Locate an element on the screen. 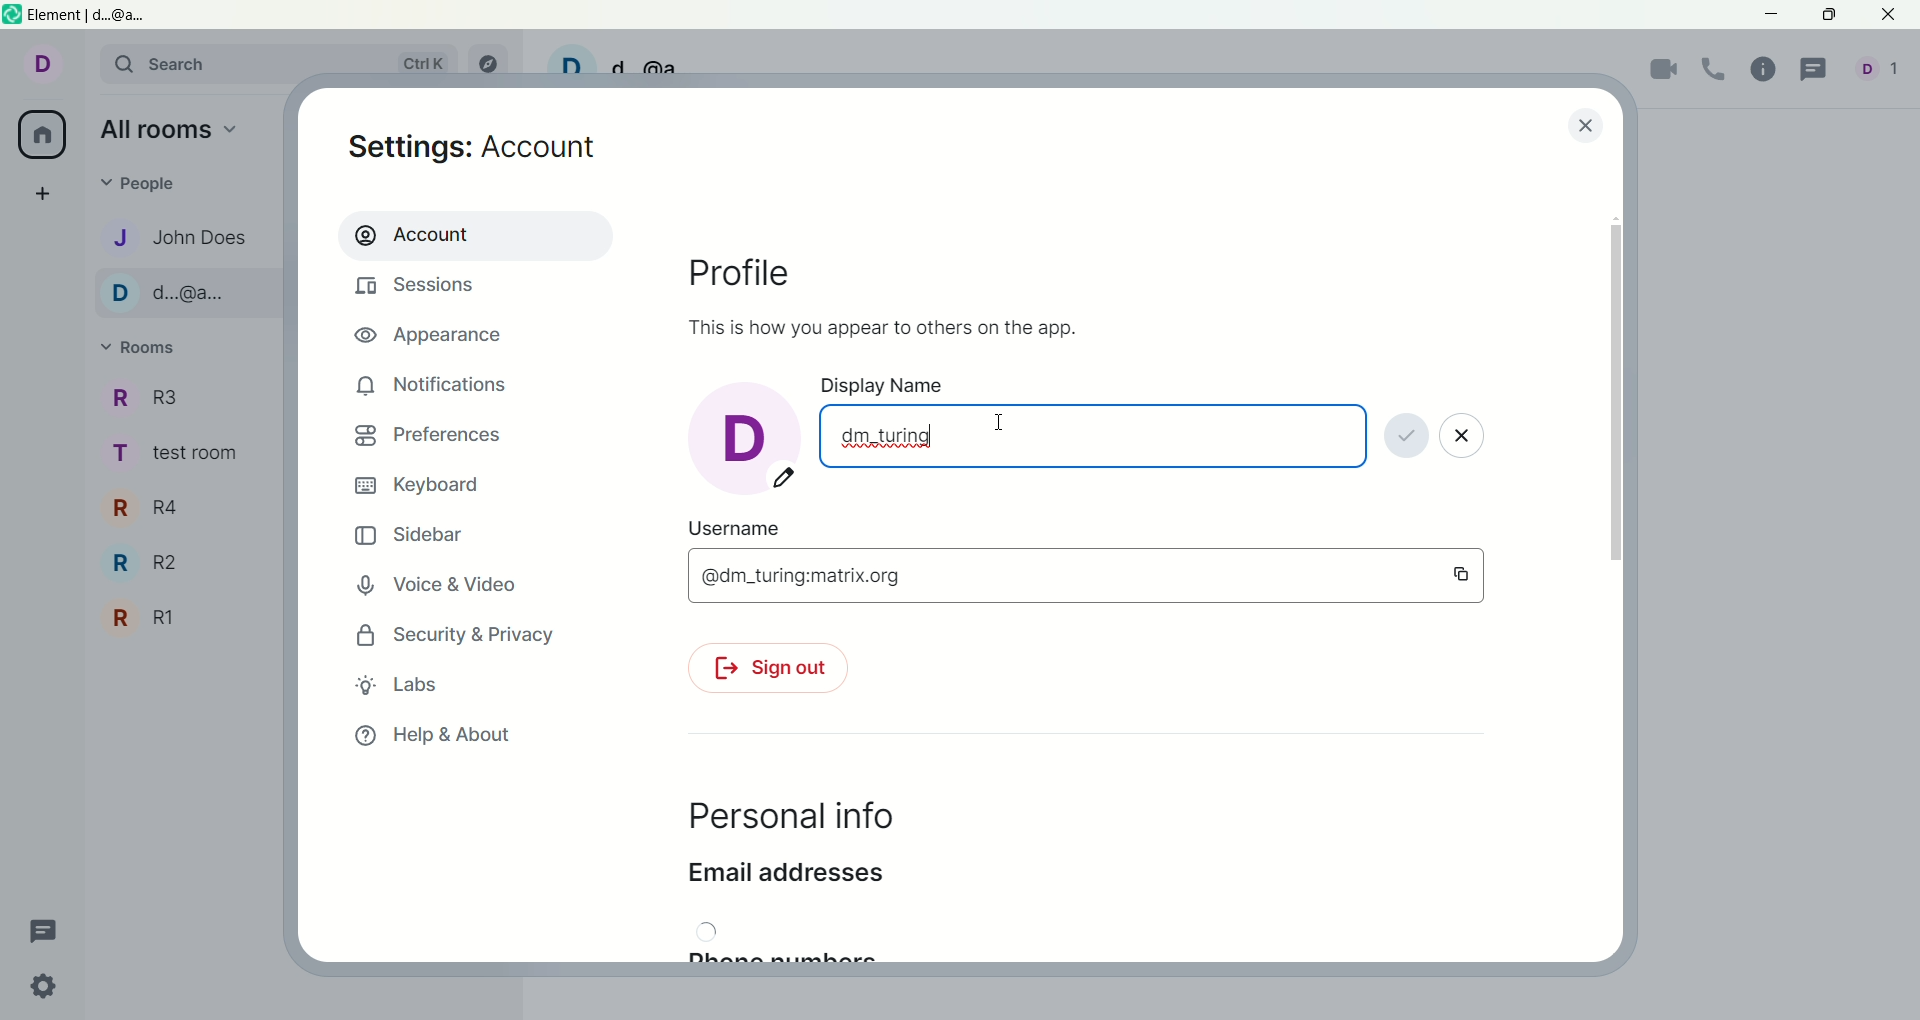 The width and height of the screenshot is (1920, 1020). cursor is located at coordinates (927, 437).